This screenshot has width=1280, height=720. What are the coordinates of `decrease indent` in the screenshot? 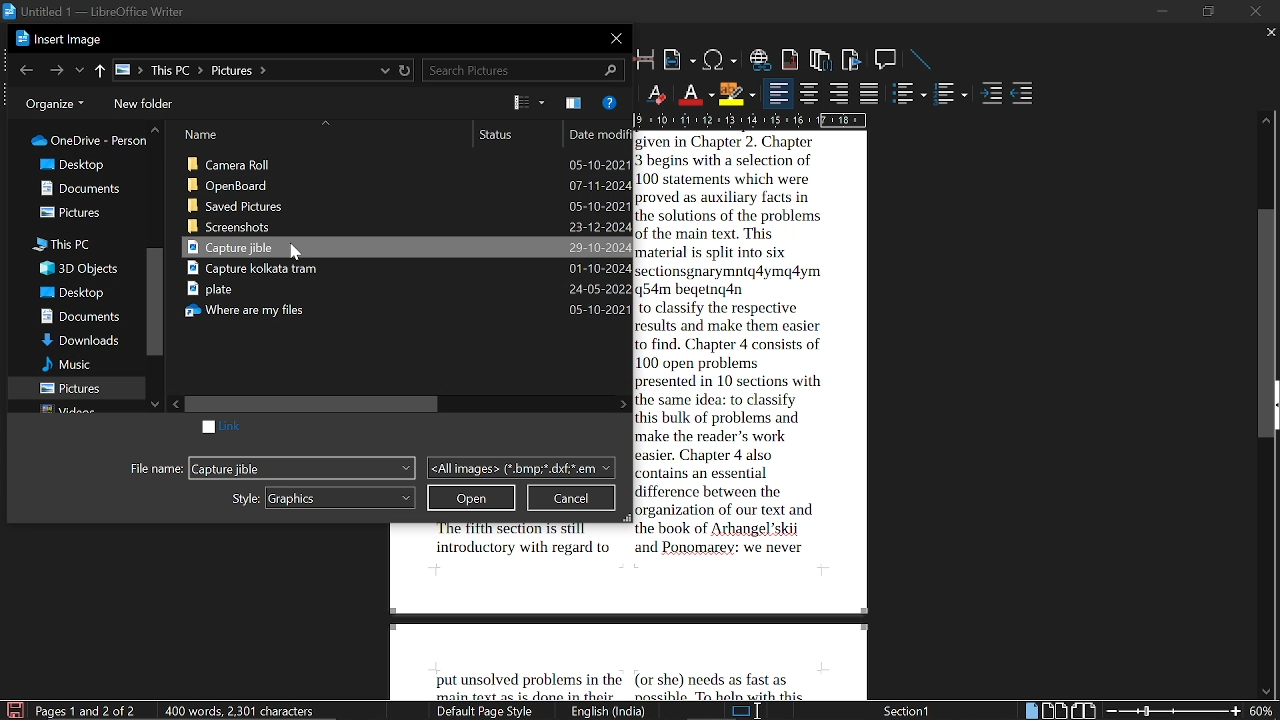 It's located at (1024, 93).